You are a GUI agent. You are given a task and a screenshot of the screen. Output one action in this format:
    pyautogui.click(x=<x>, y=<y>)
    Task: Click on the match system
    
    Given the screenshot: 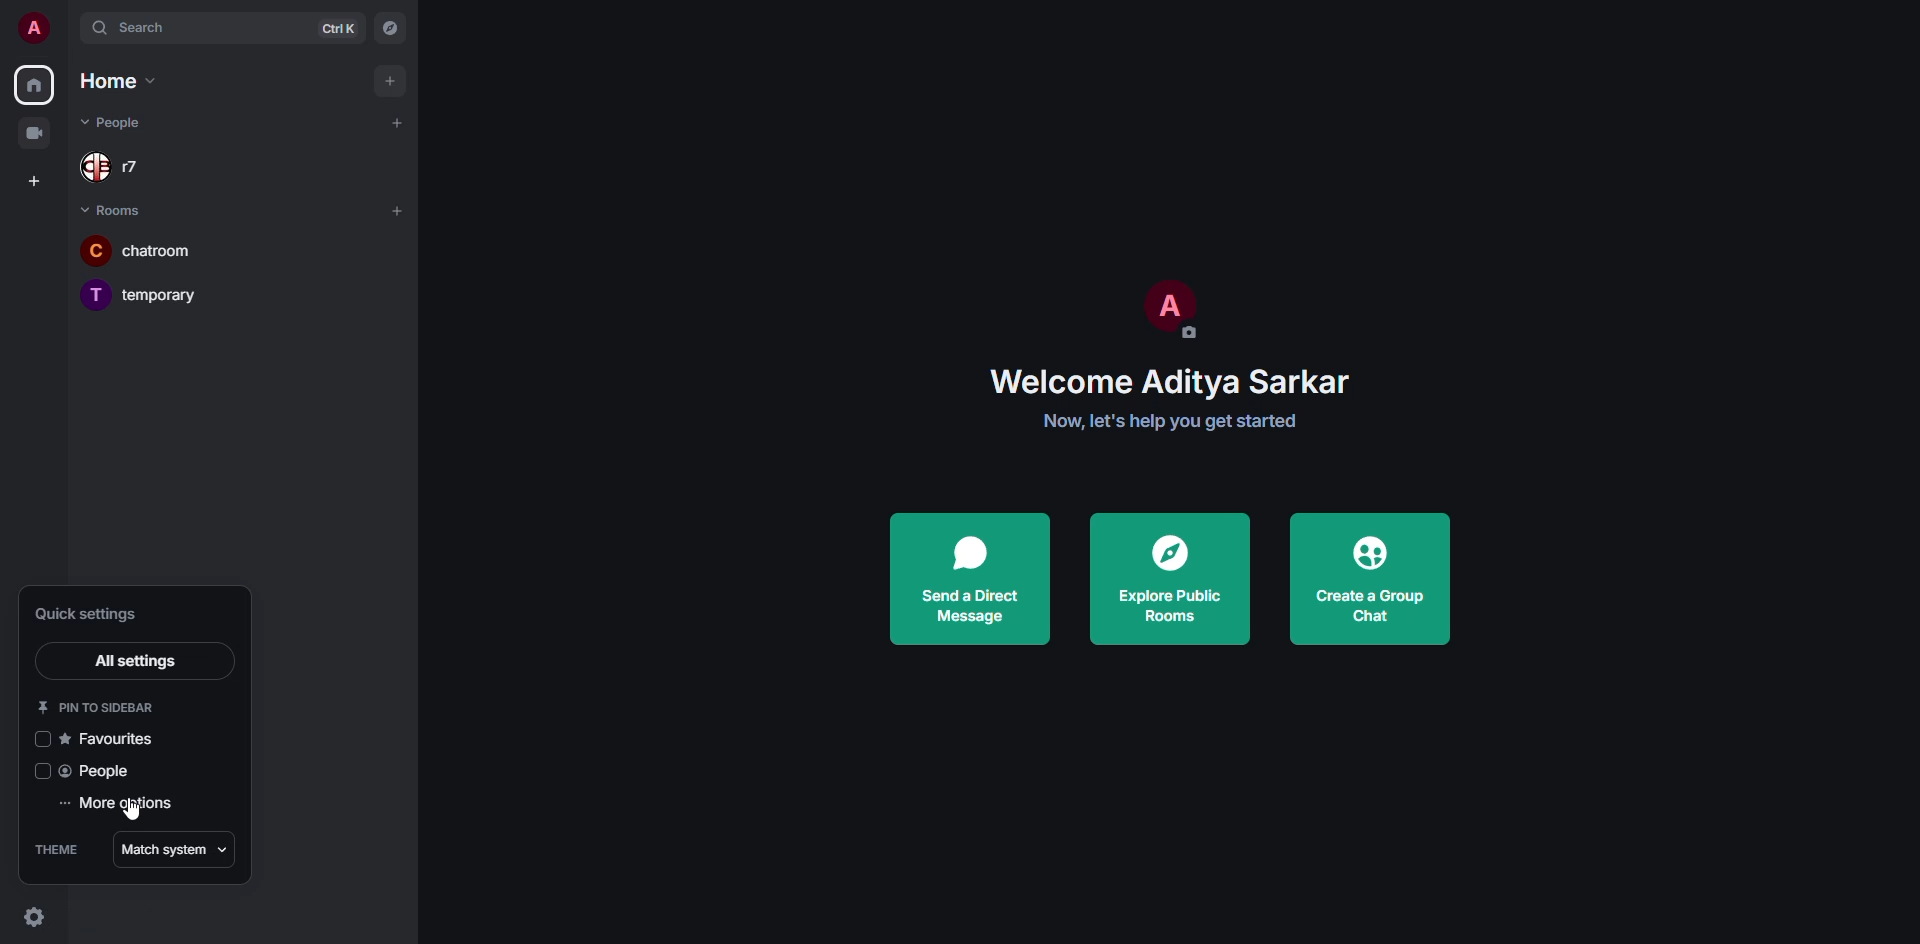 What is the action you would take?
    pyautogui.click(x=178, y=850)
    